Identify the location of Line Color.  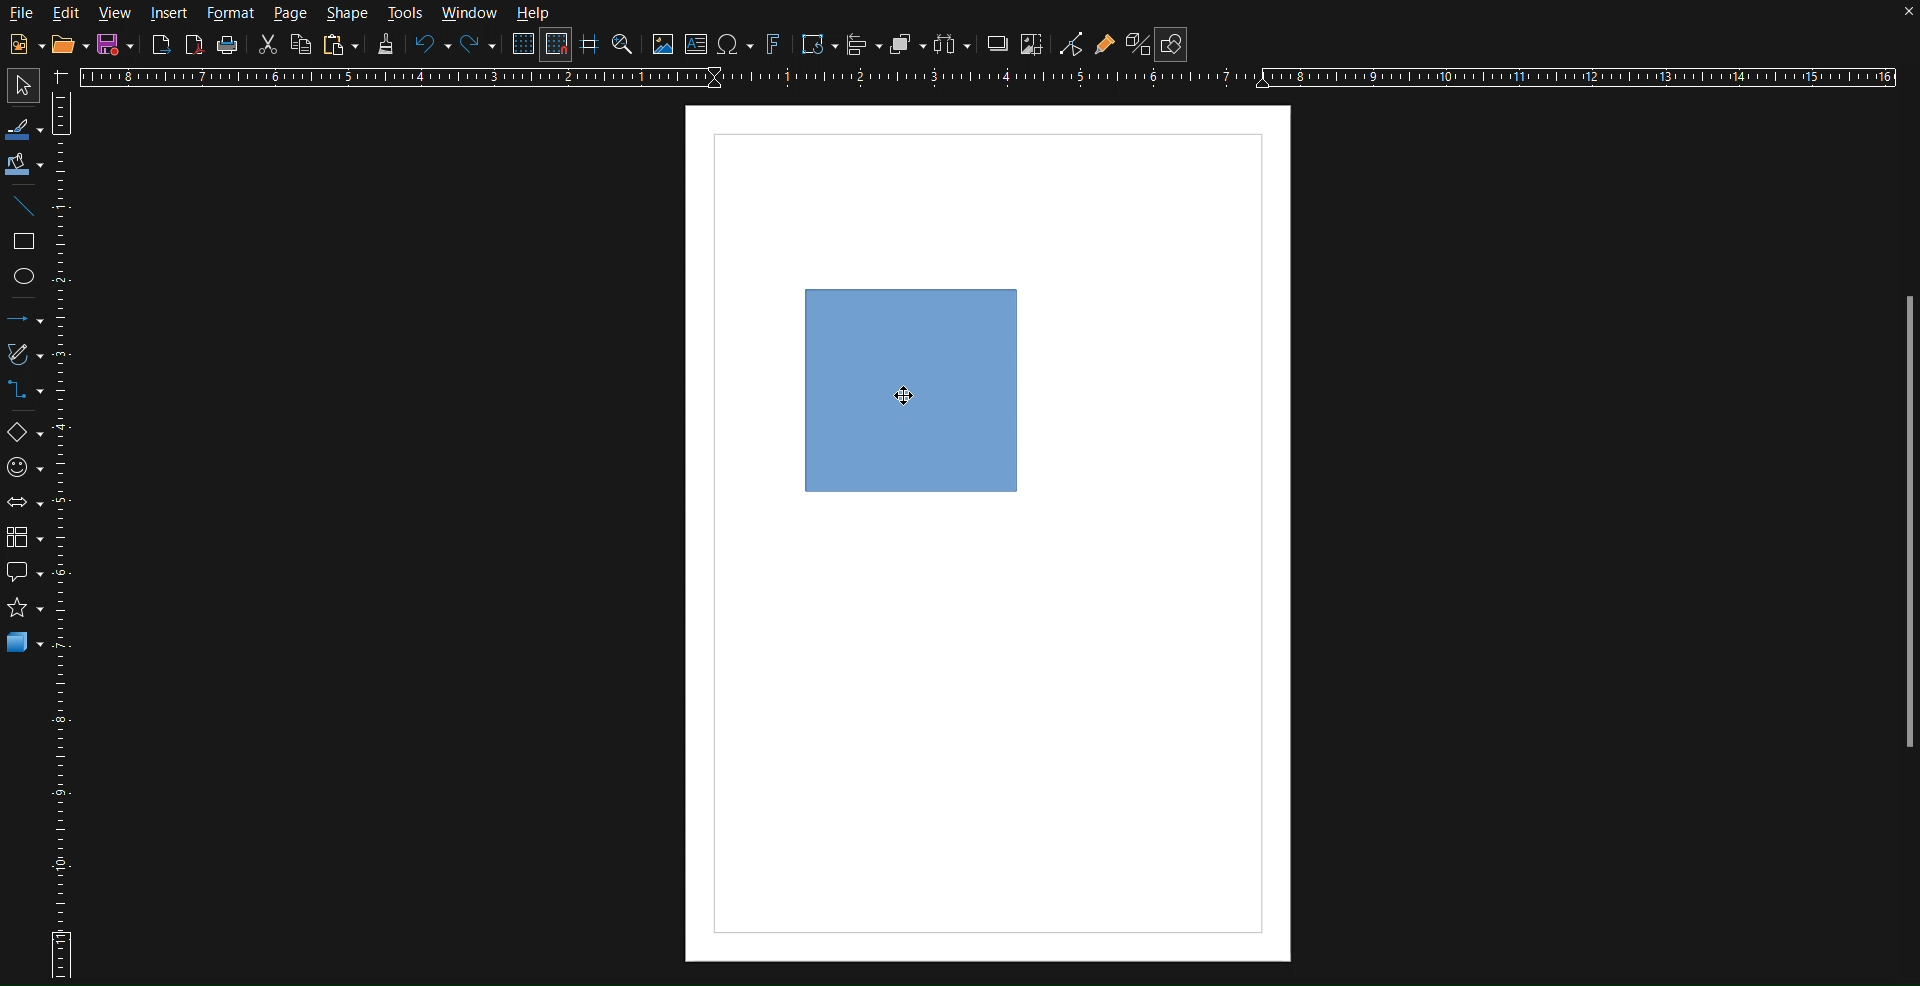
(23, 127).